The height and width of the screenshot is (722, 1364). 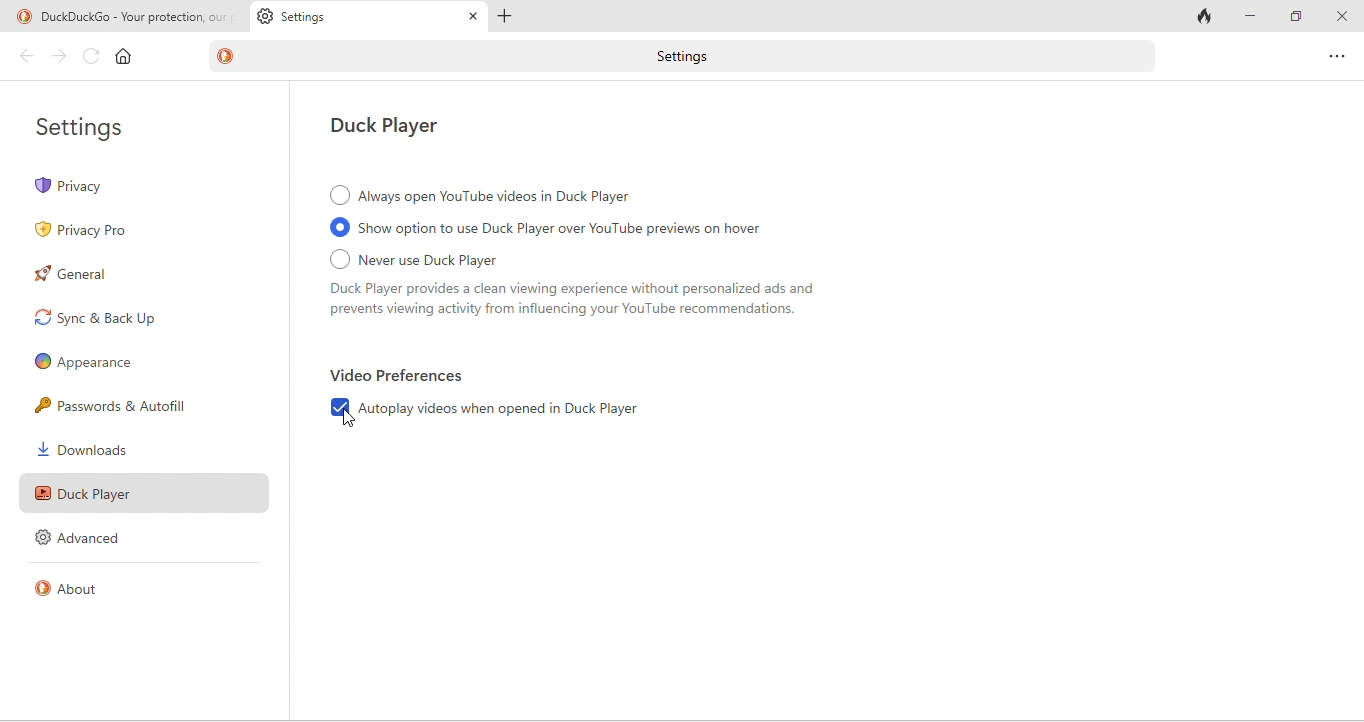 I want to click on cursor movement, so click(x=351, y=419).